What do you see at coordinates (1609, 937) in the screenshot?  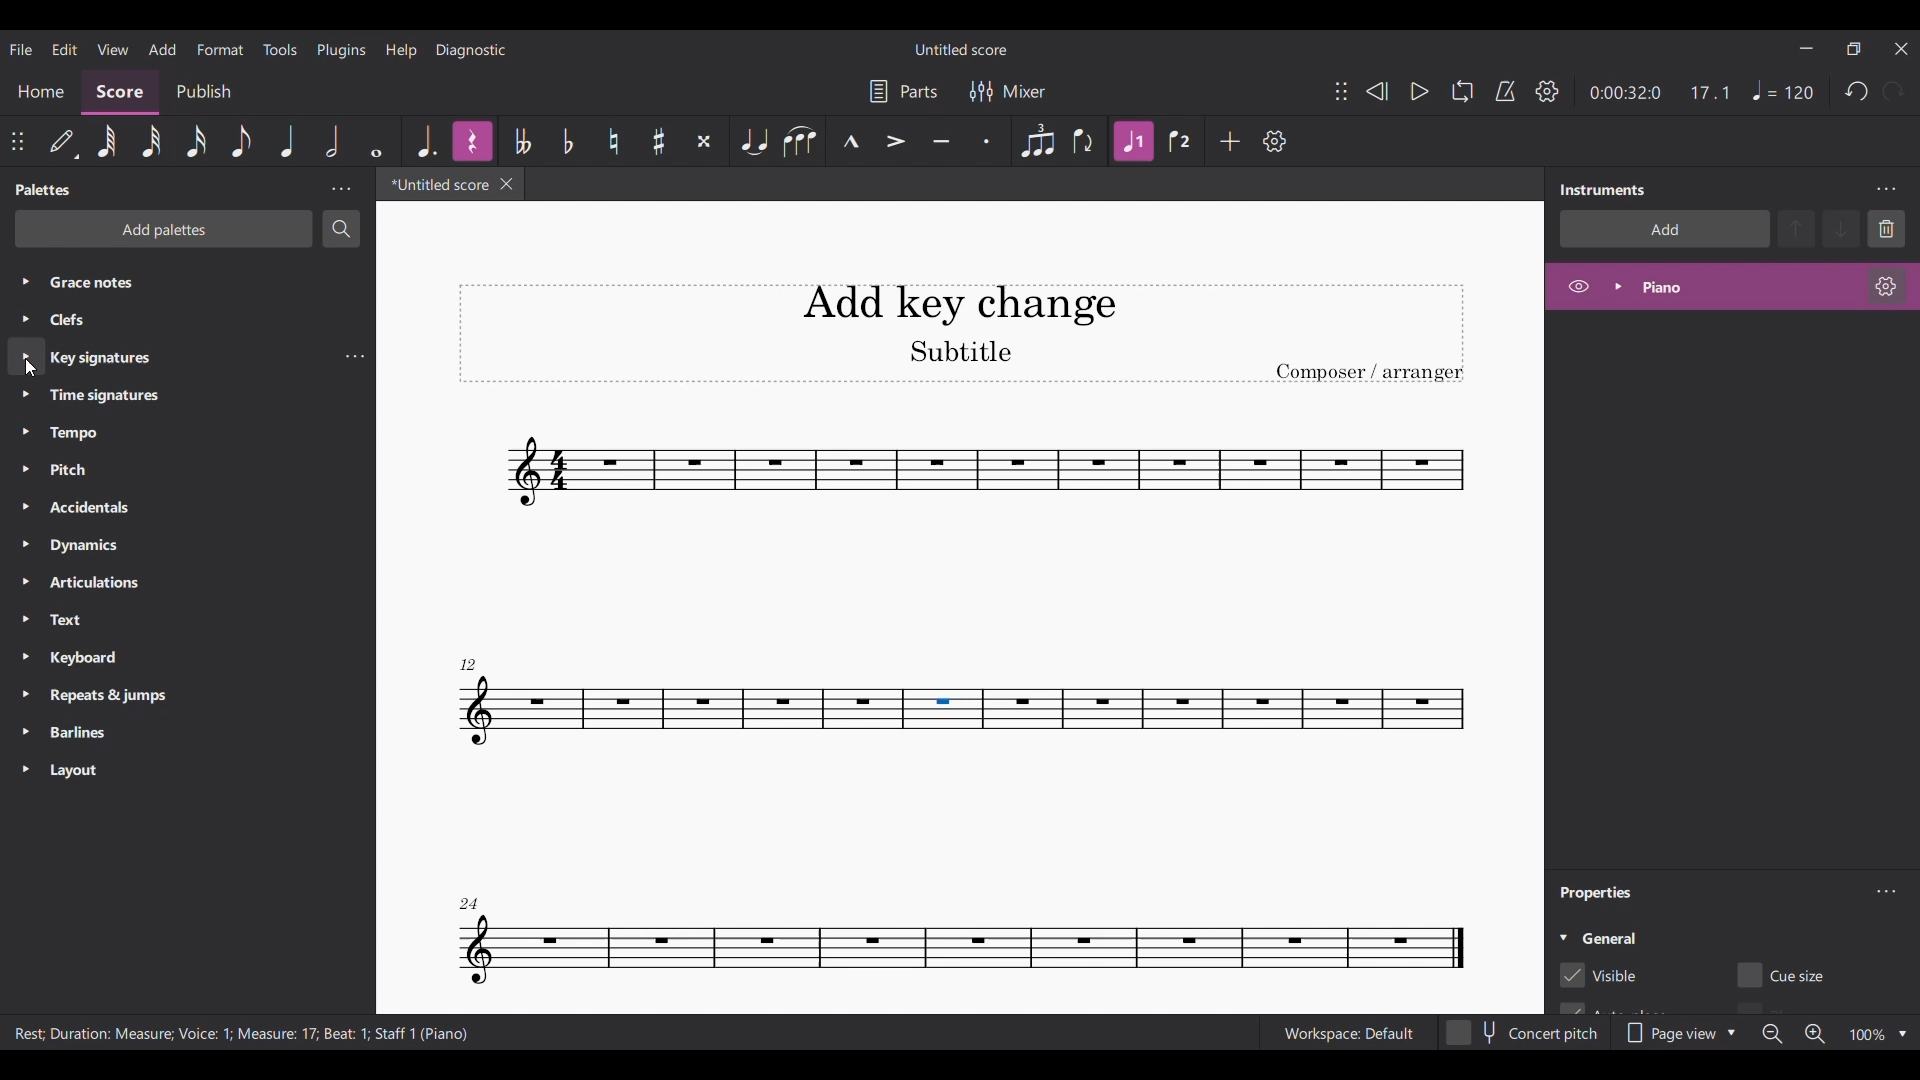 I see `General` at bounding box center [1609, 937].